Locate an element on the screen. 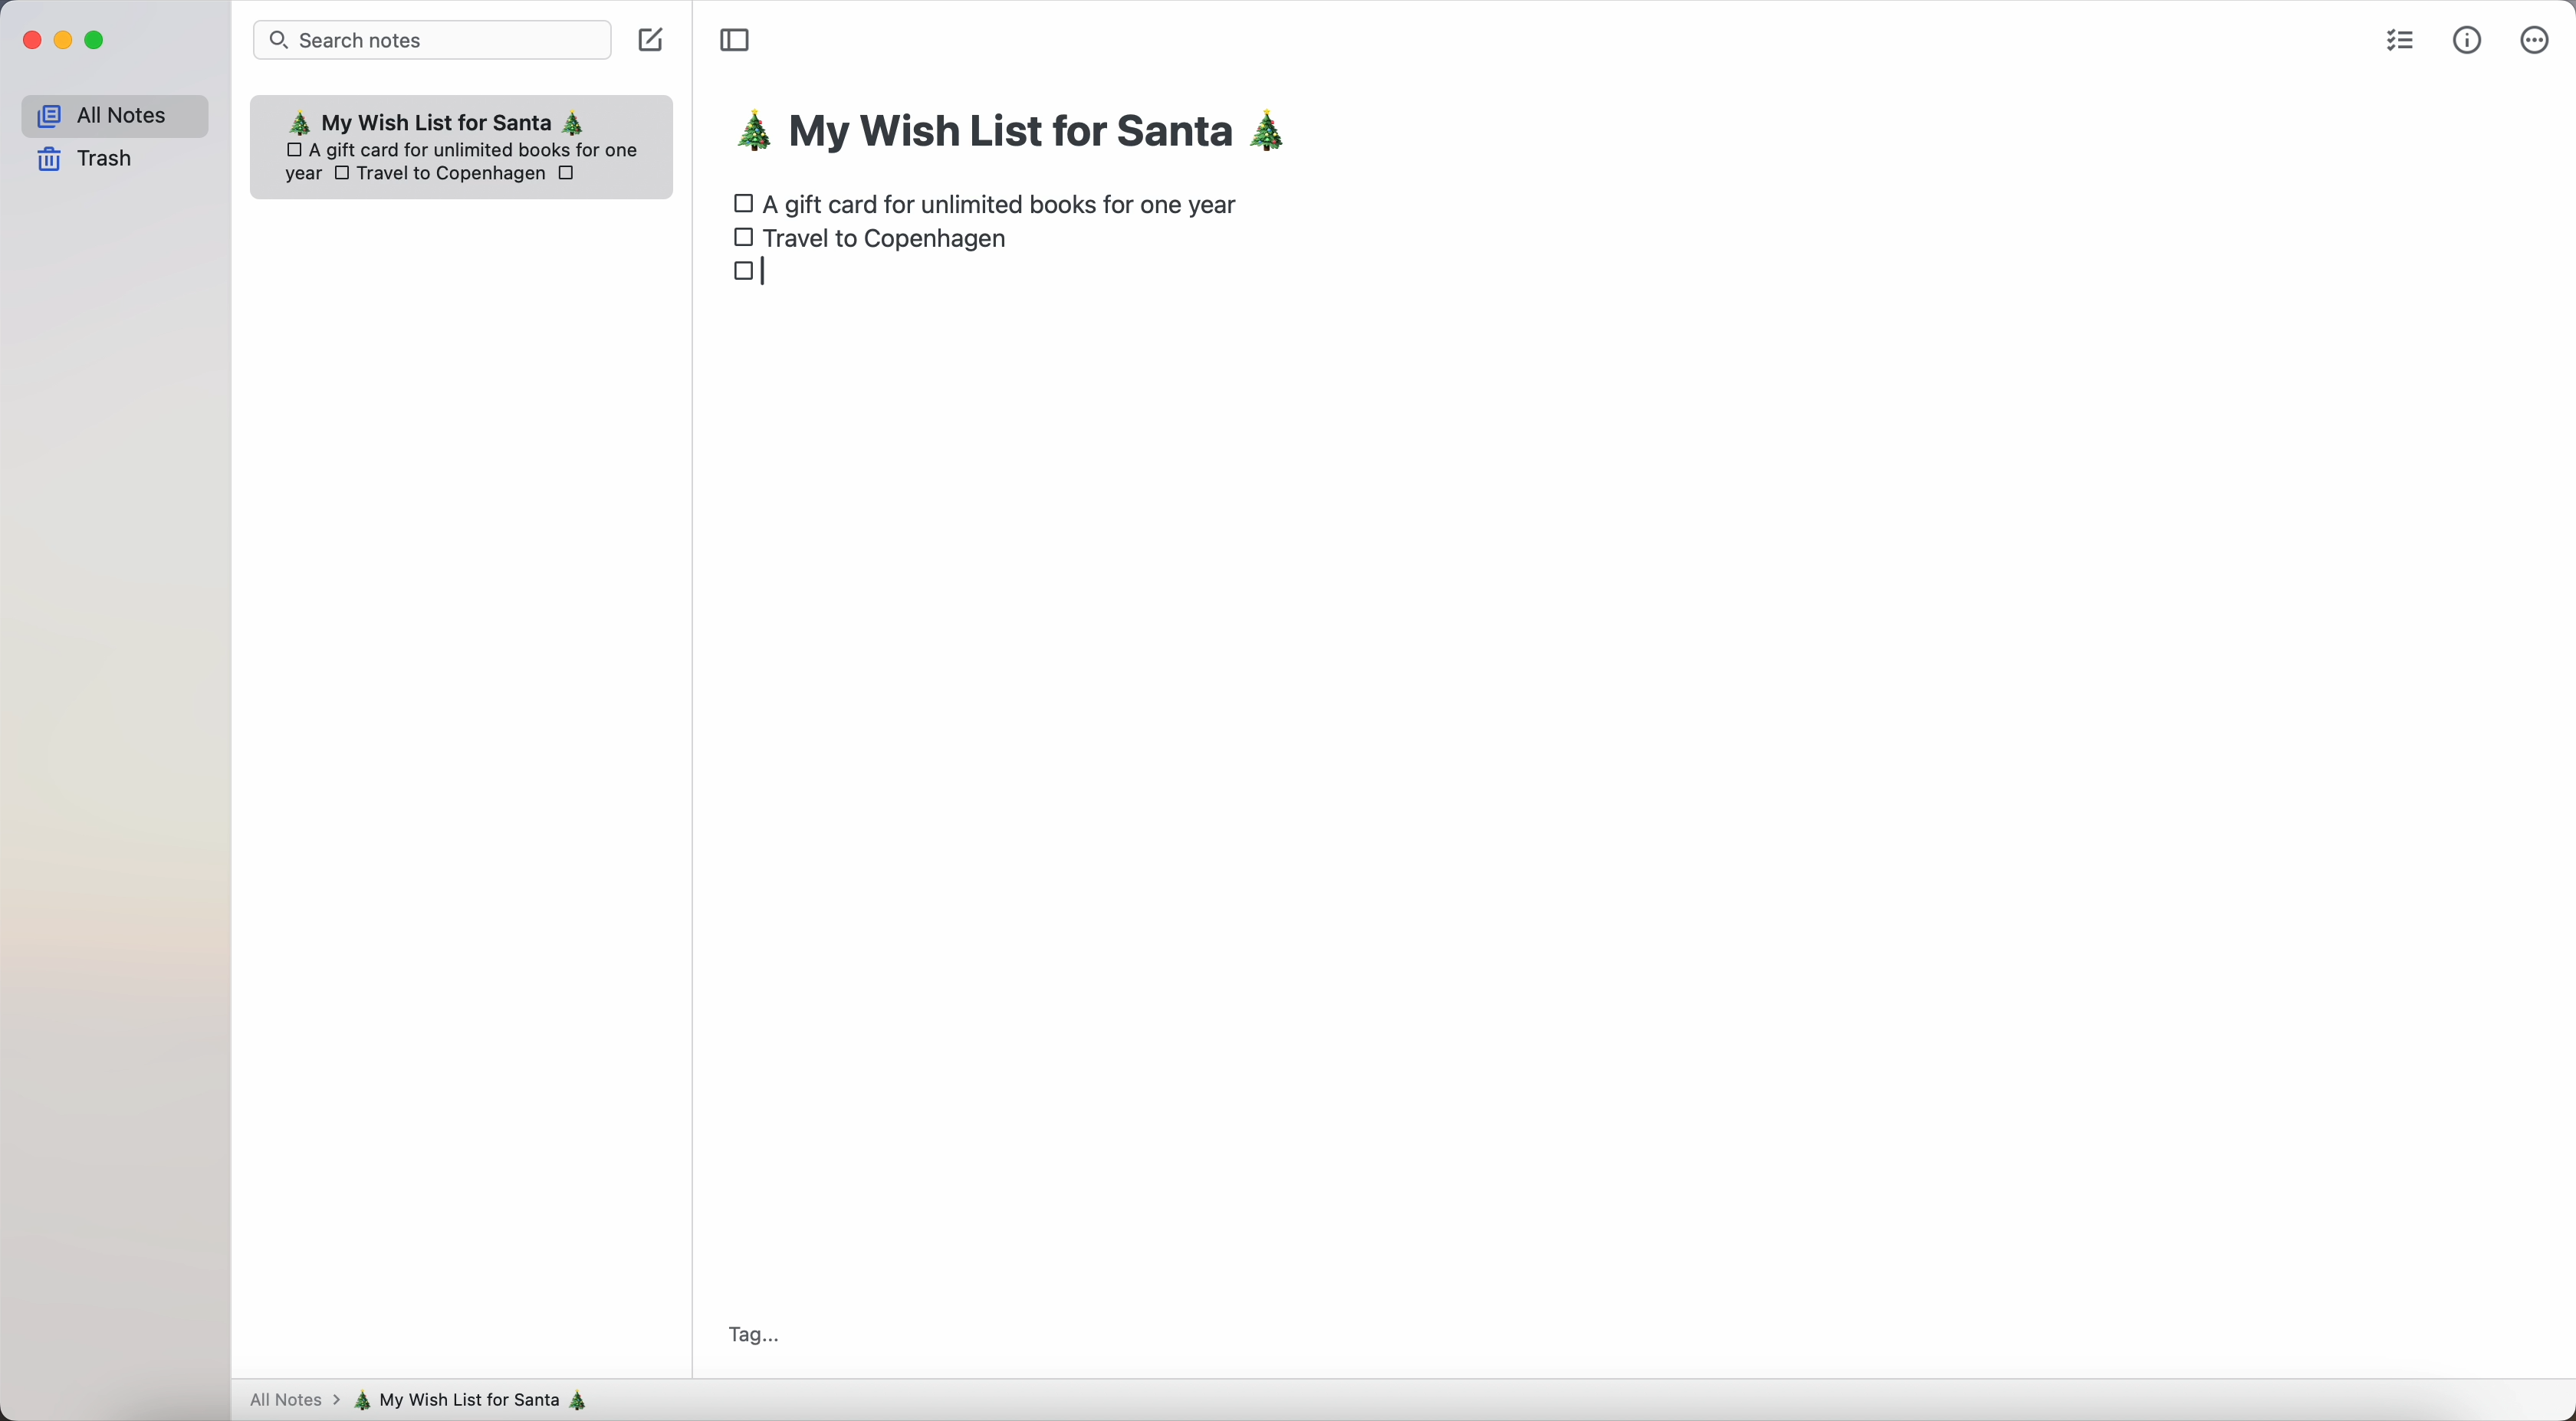  all notes is located at coordinates (290, 1402).